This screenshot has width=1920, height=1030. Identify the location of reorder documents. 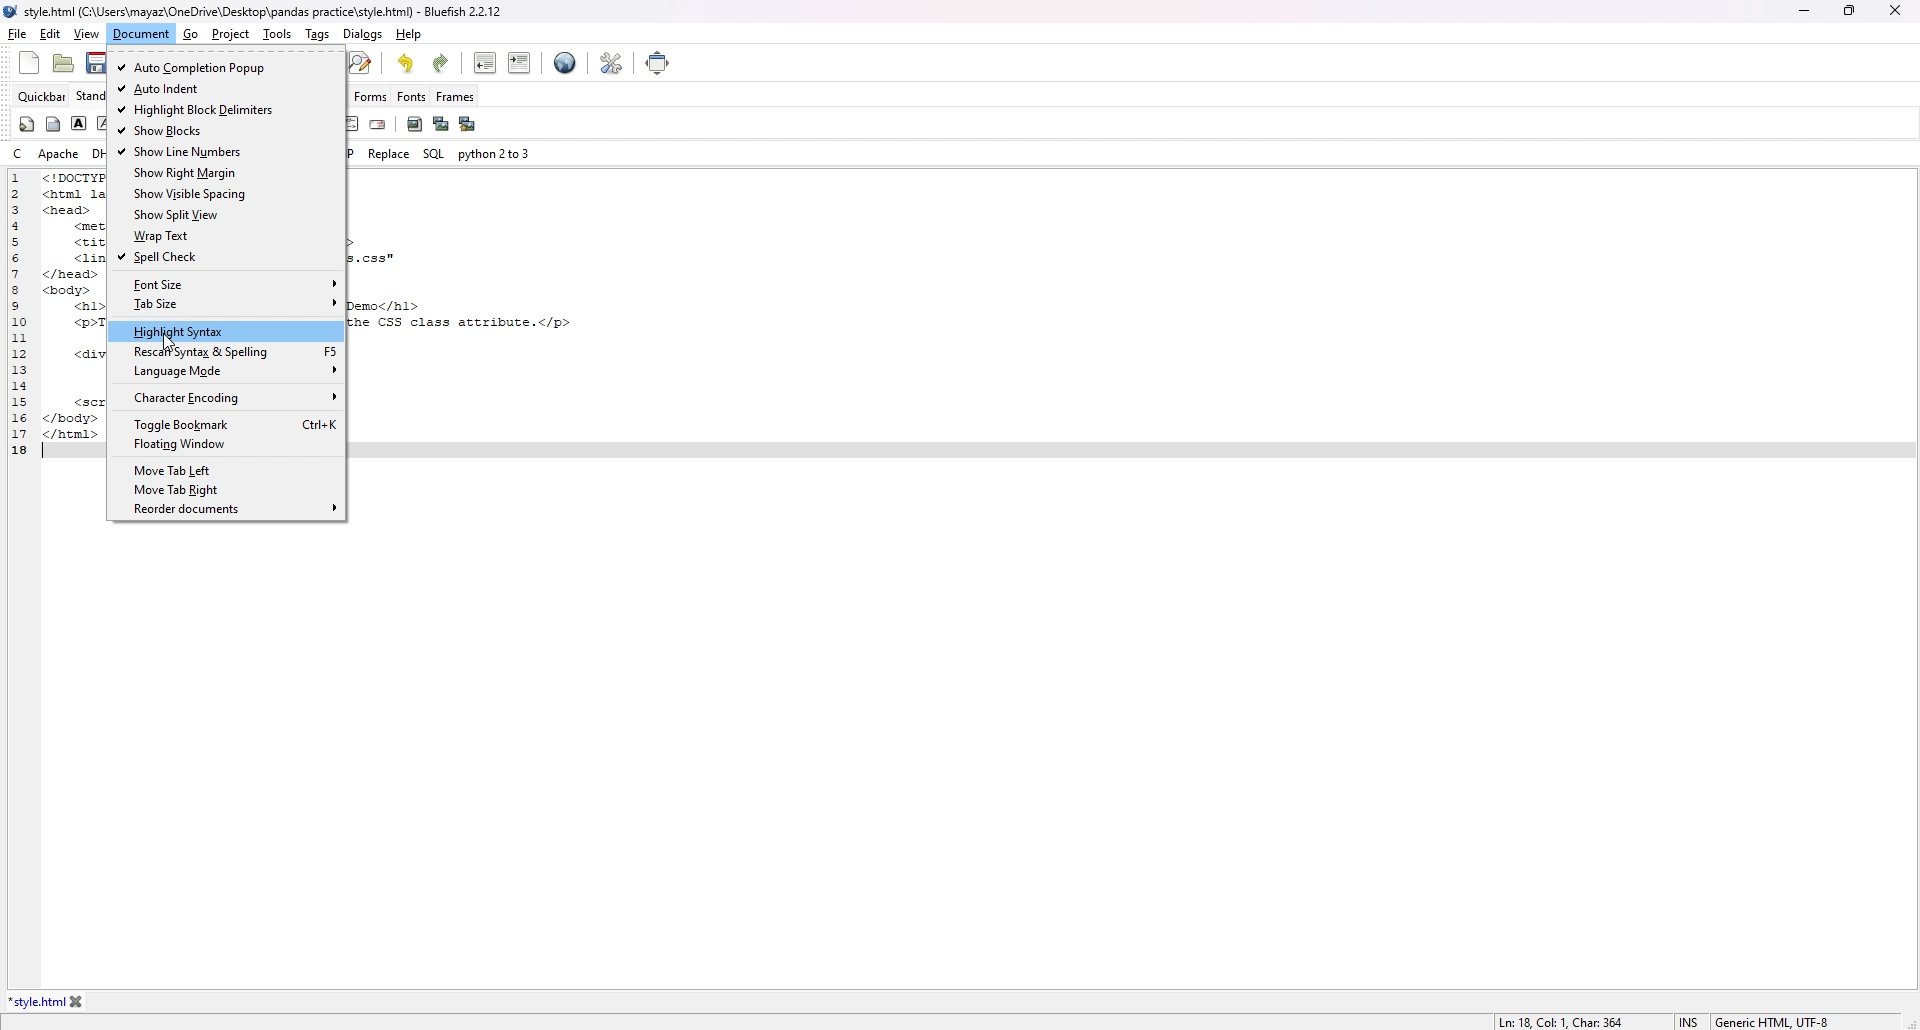
(228, 510).